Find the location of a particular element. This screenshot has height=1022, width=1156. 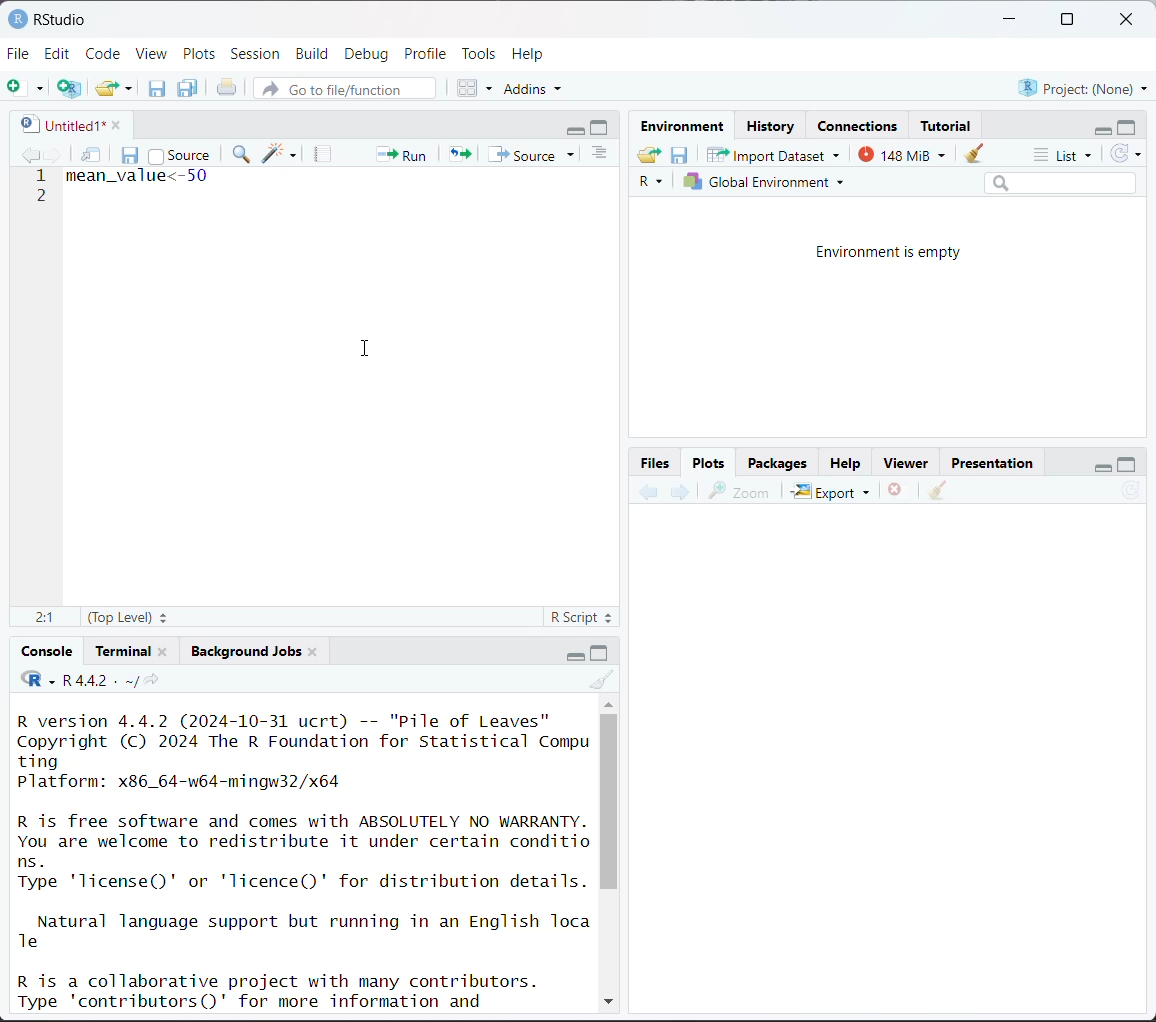

Terminal is located at coordinates (125, 648).